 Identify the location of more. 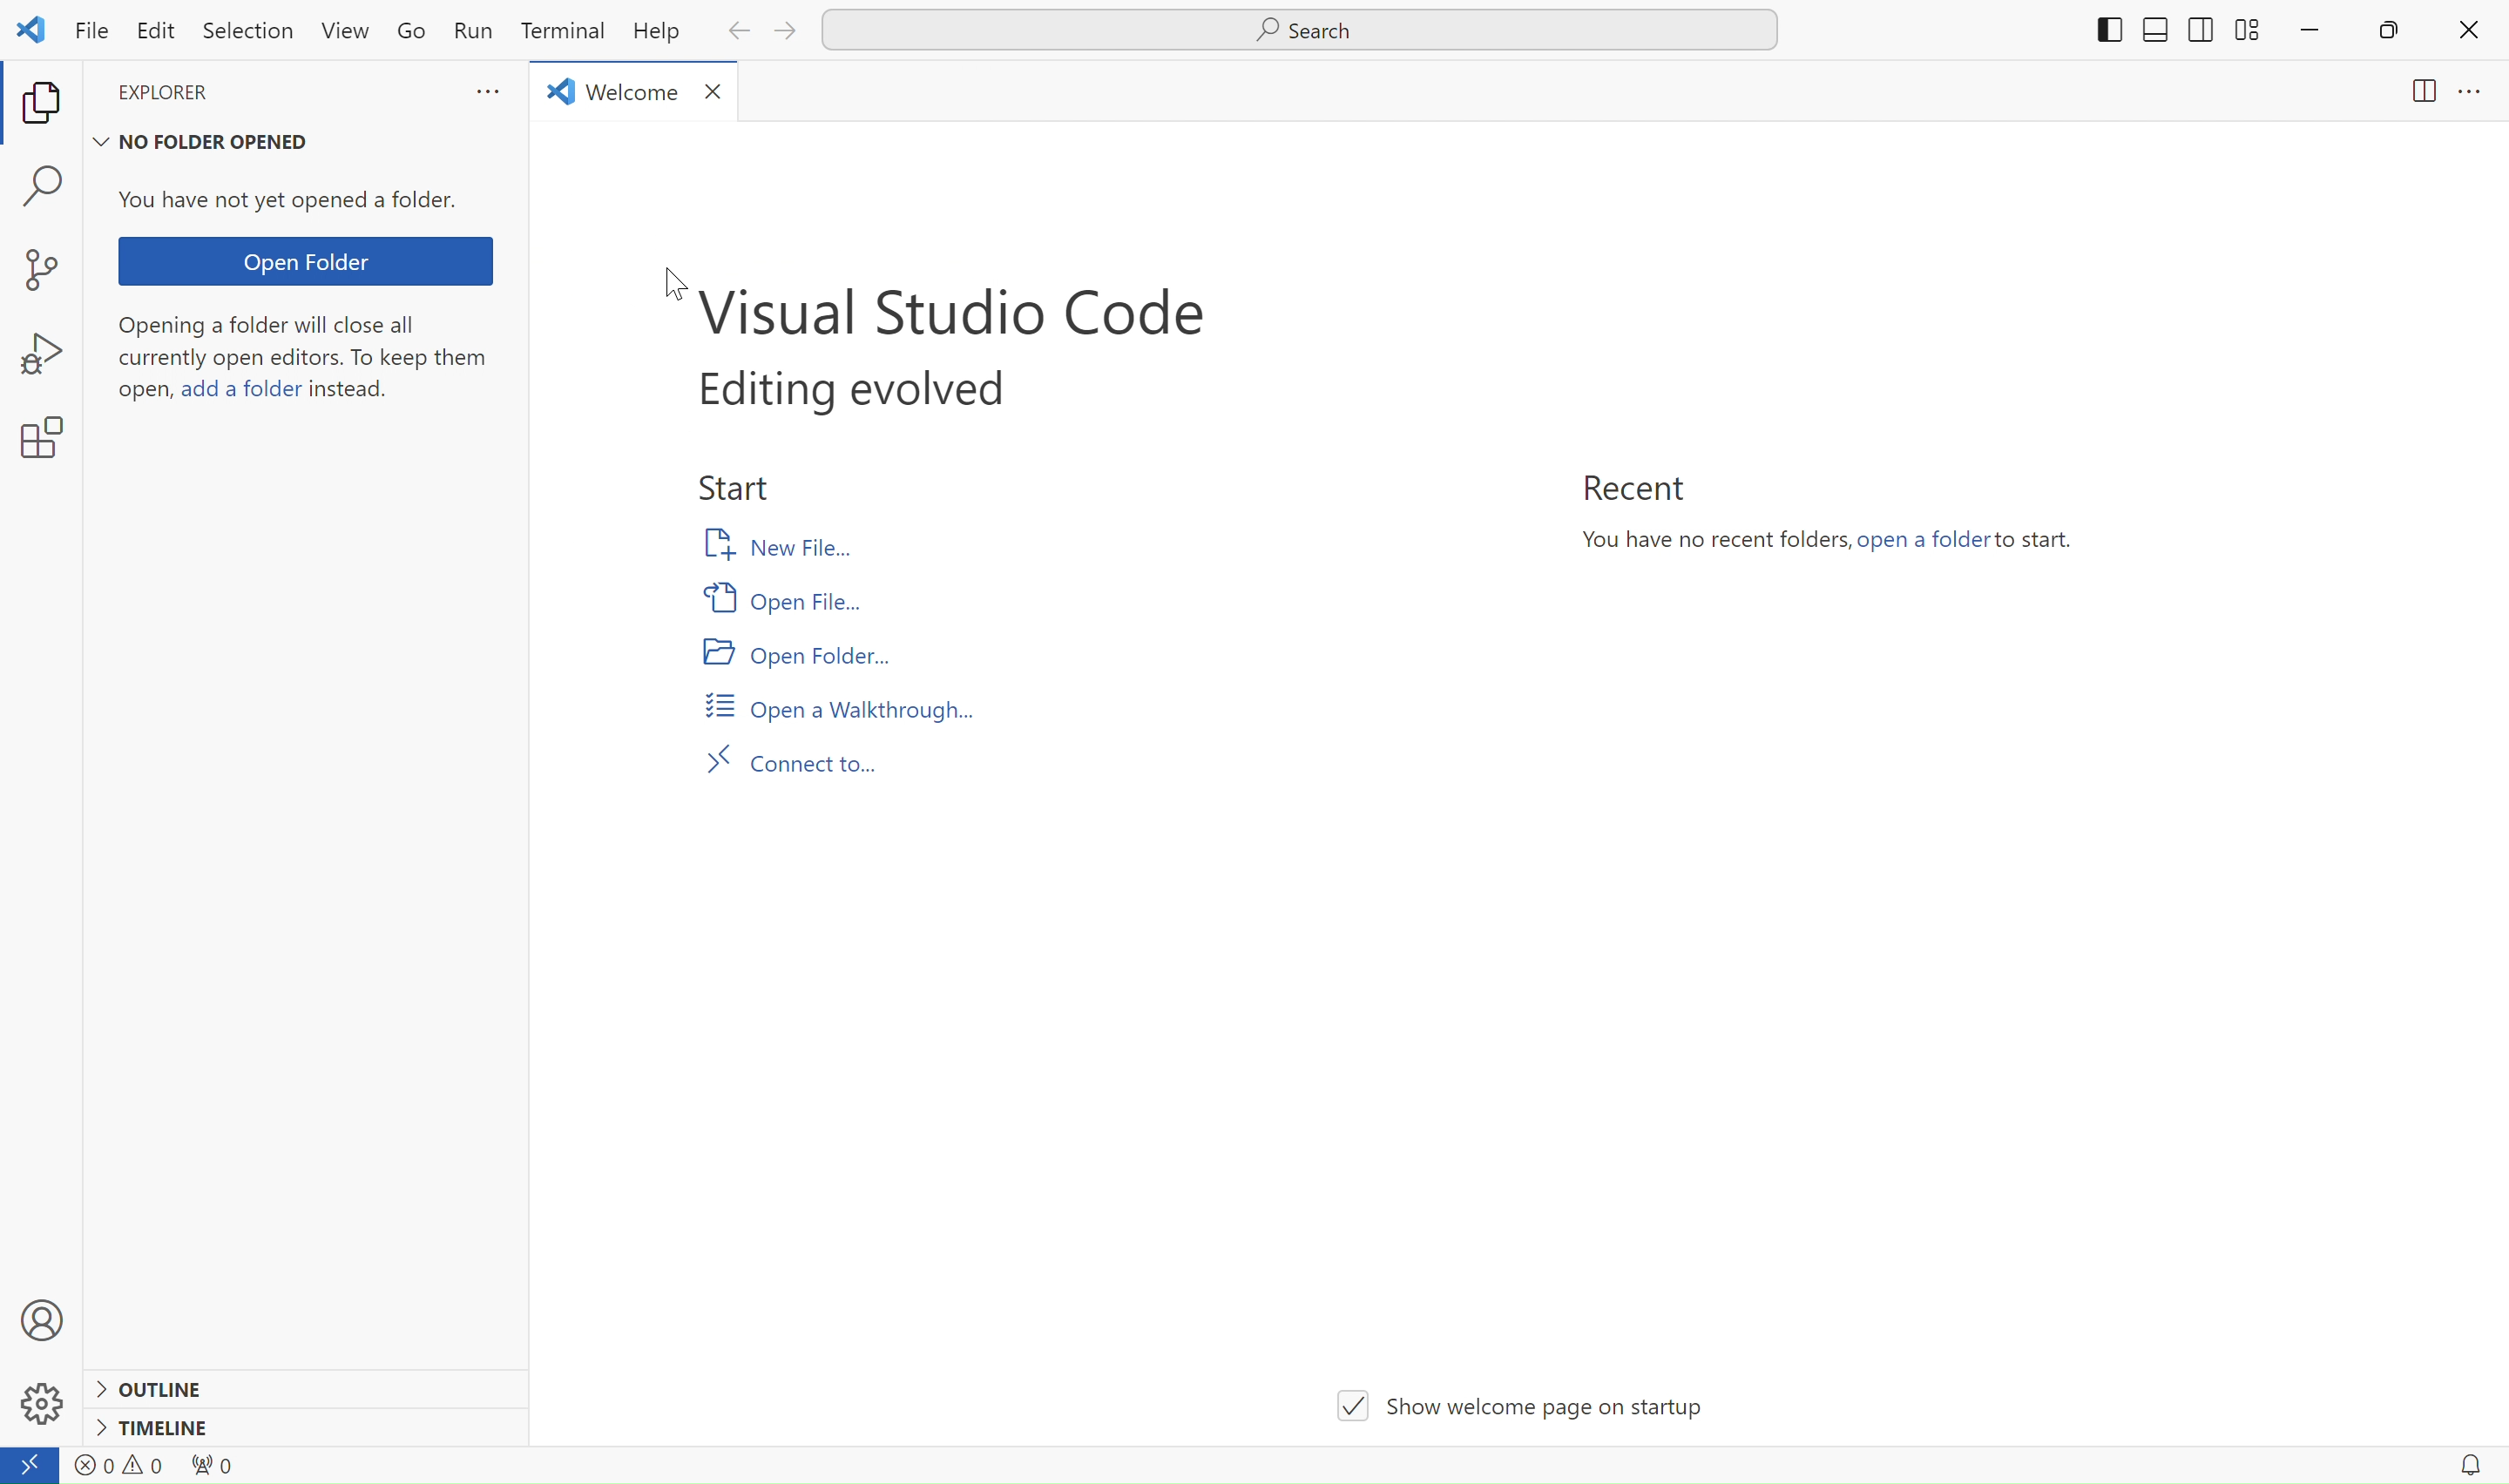
(487, 86).